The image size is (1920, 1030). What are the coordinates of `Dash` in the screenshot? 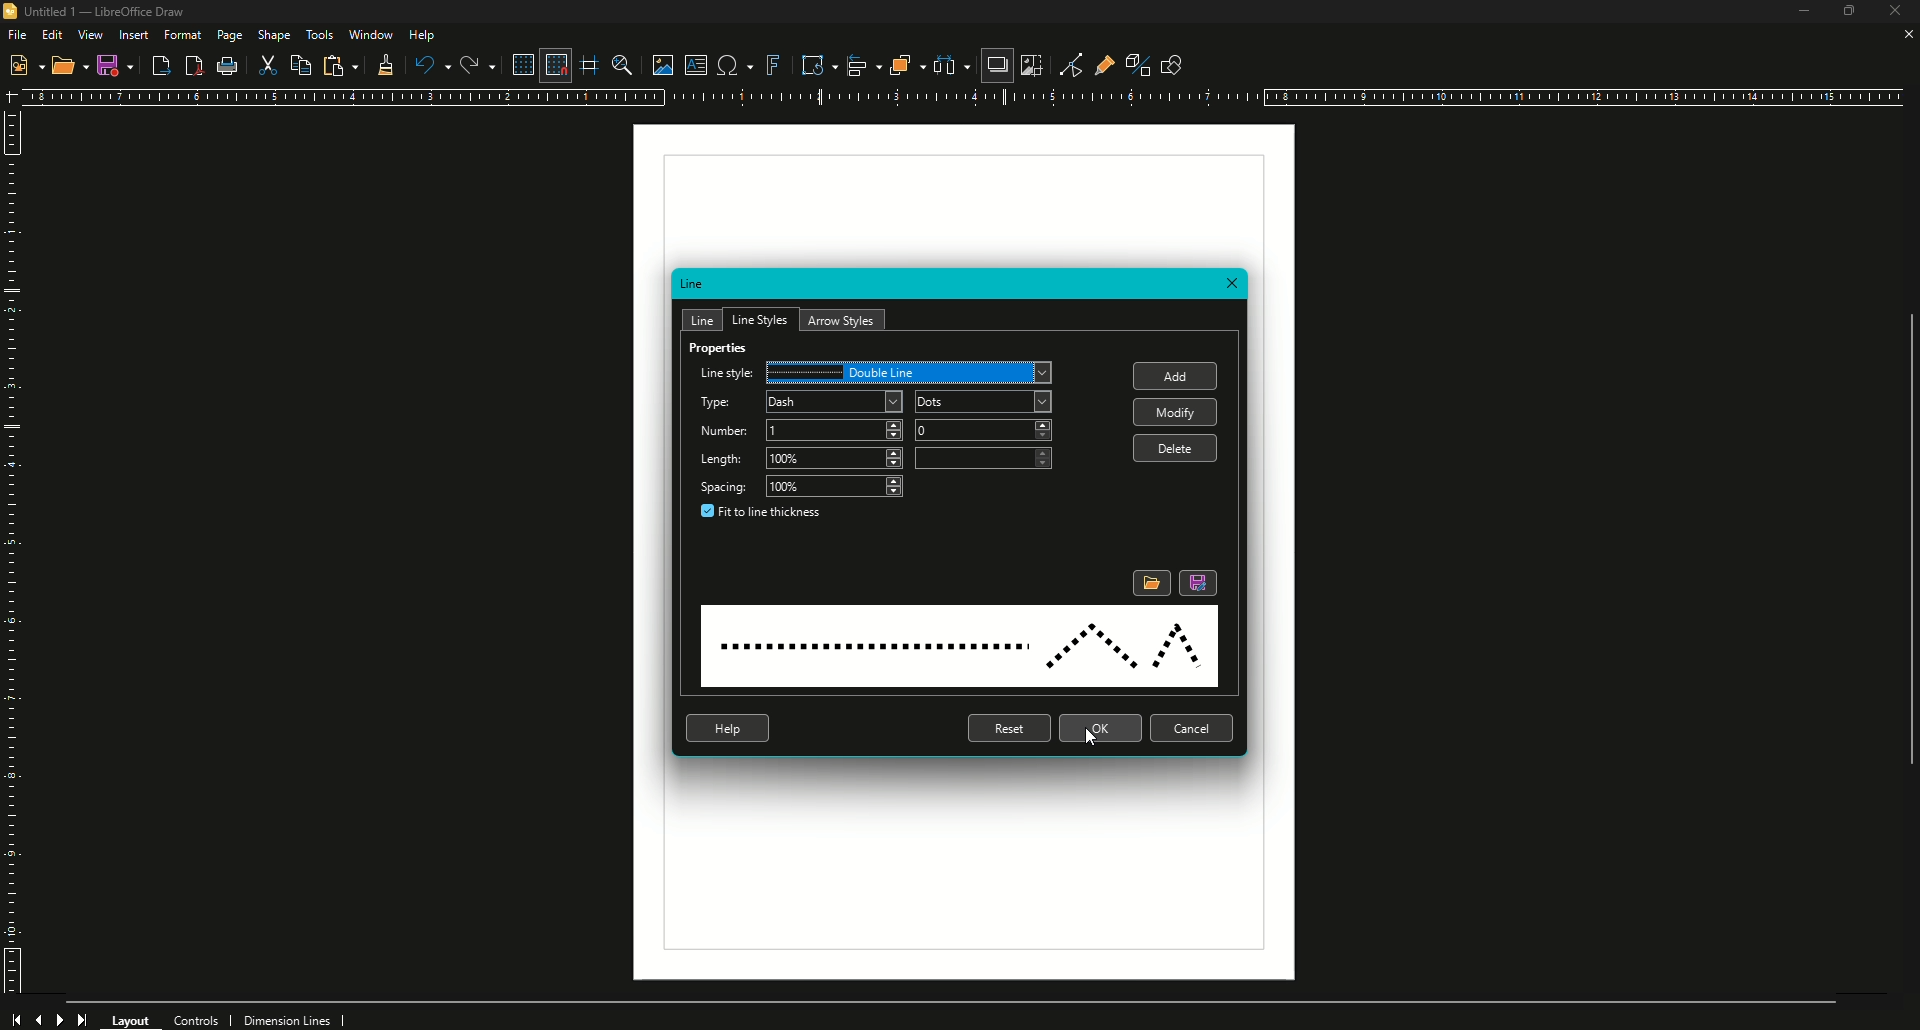 It's located at (980, 400).